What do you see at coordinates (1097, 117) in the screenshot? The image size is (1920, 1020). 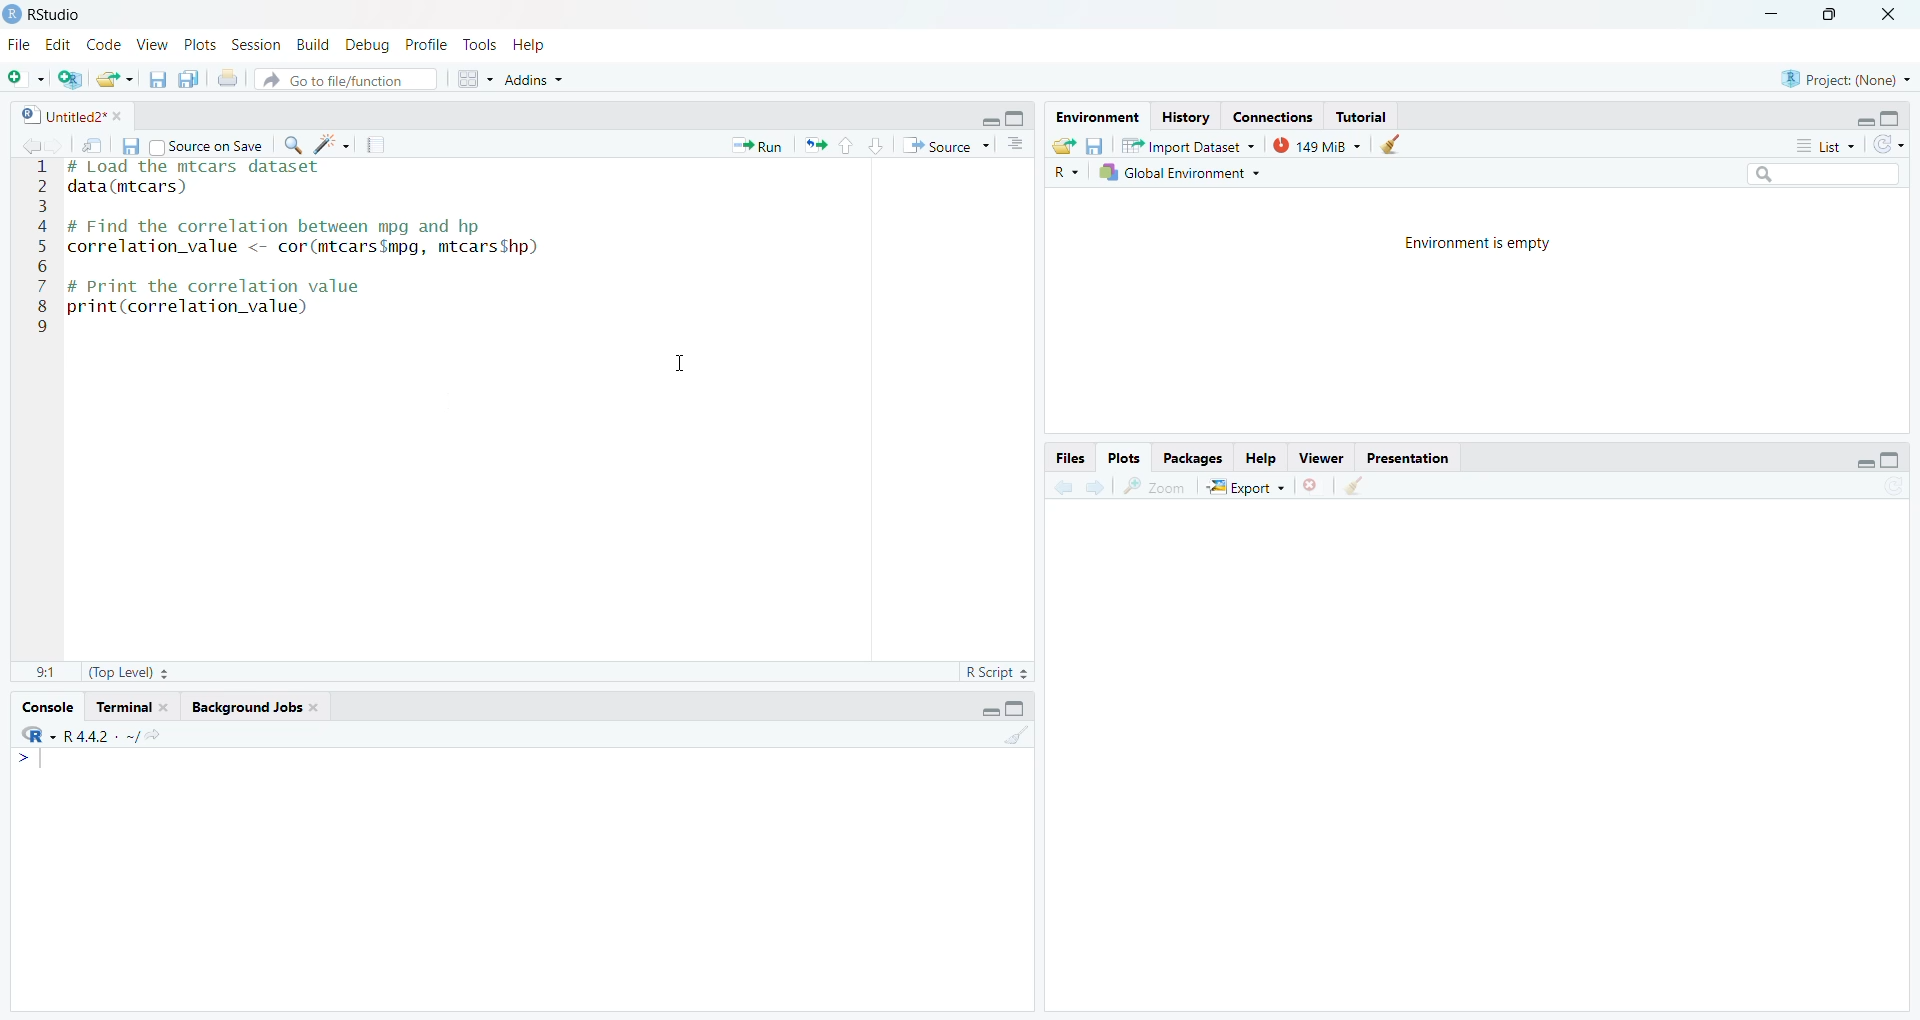 I see `Environment` at bounding box center [1097, 117].